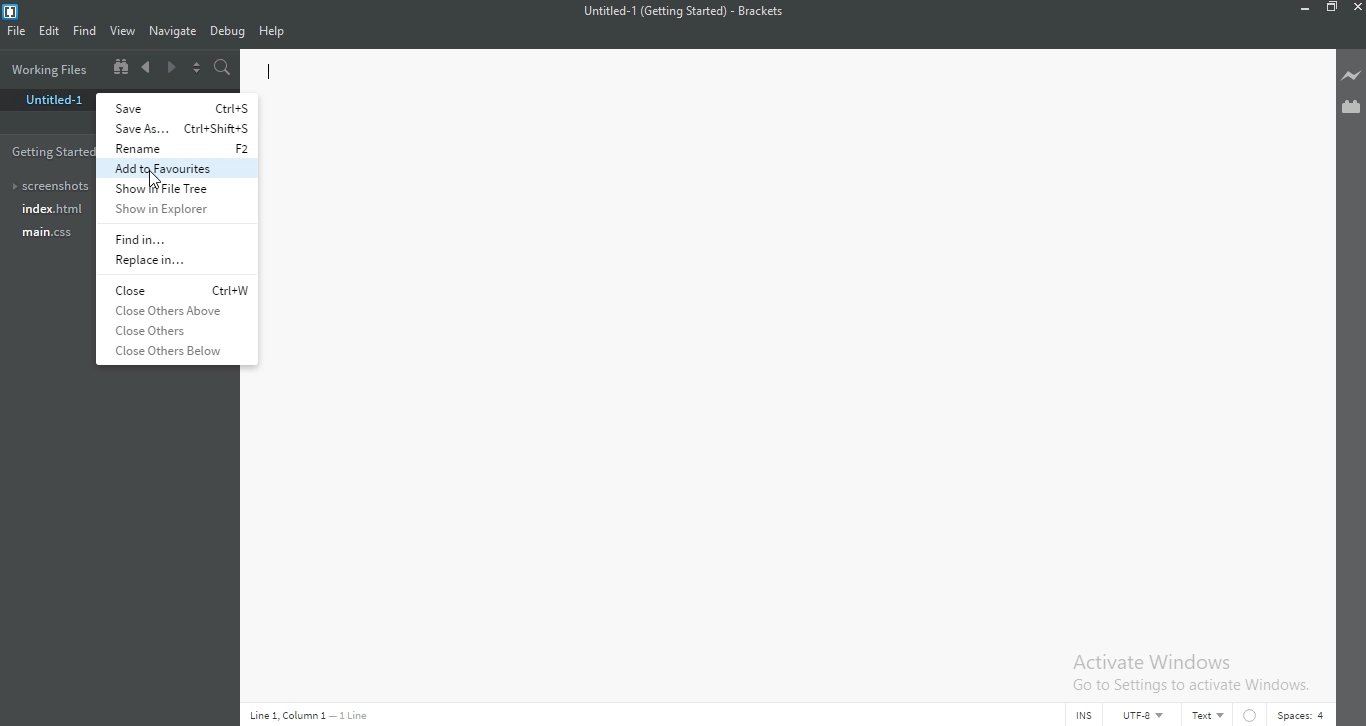 The width and height of the screenshot is (1366, 726). What do you see at coordinates (229, 33) in the screenshot?
I see `Debug` at bounding box center [229, 33].